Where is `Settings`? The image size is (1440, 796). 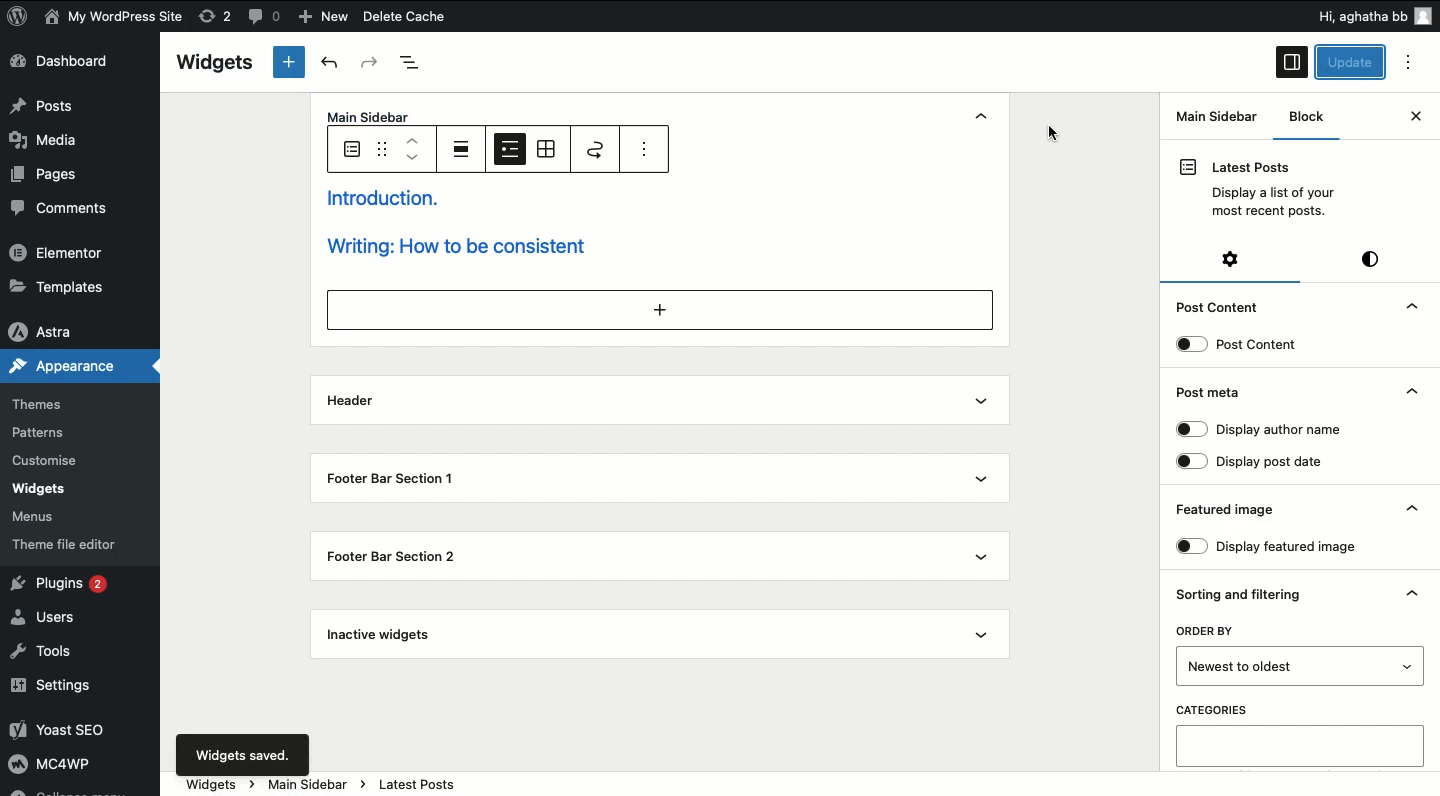 Settings is located at coordinates (1237, 260).